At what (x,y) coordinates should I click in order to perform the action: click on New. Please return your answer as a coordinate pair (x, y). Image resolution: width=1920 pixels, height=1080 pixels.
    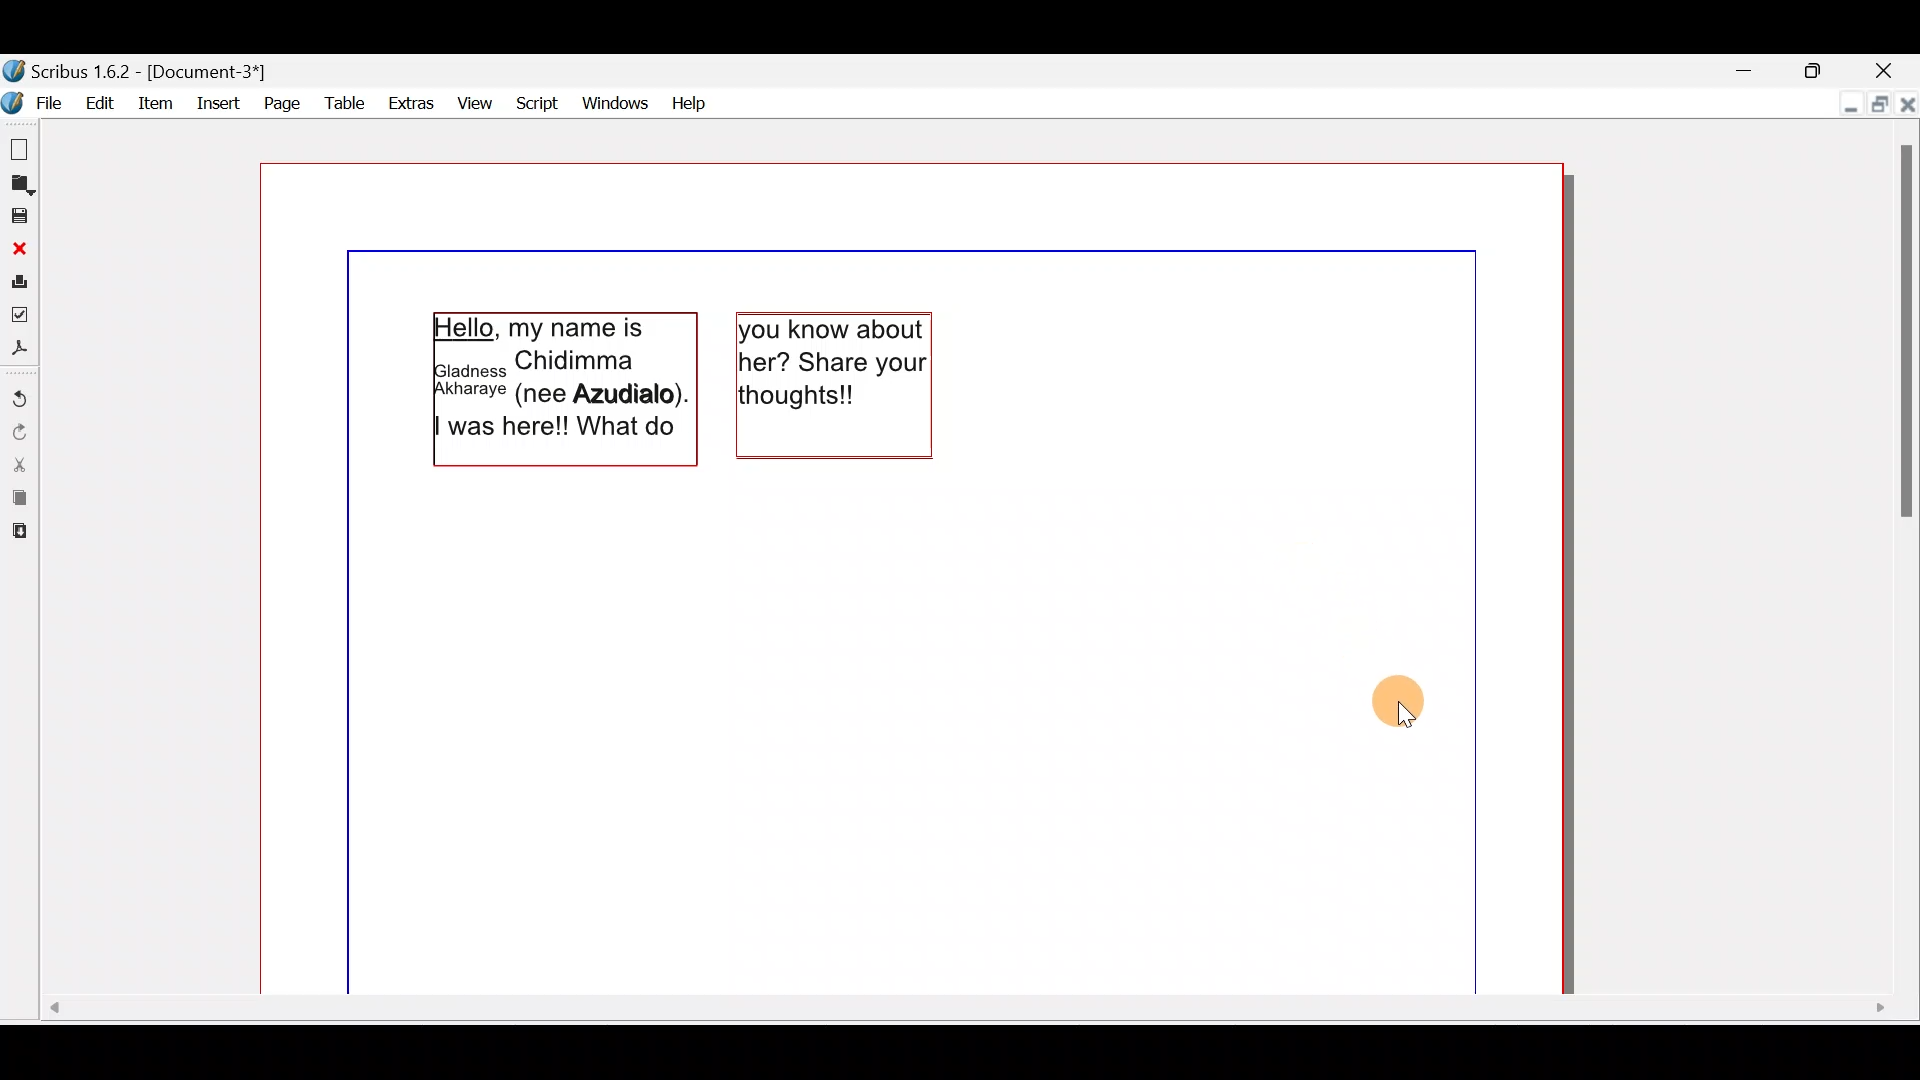
    Looking at the image, I should click on (22, 148).